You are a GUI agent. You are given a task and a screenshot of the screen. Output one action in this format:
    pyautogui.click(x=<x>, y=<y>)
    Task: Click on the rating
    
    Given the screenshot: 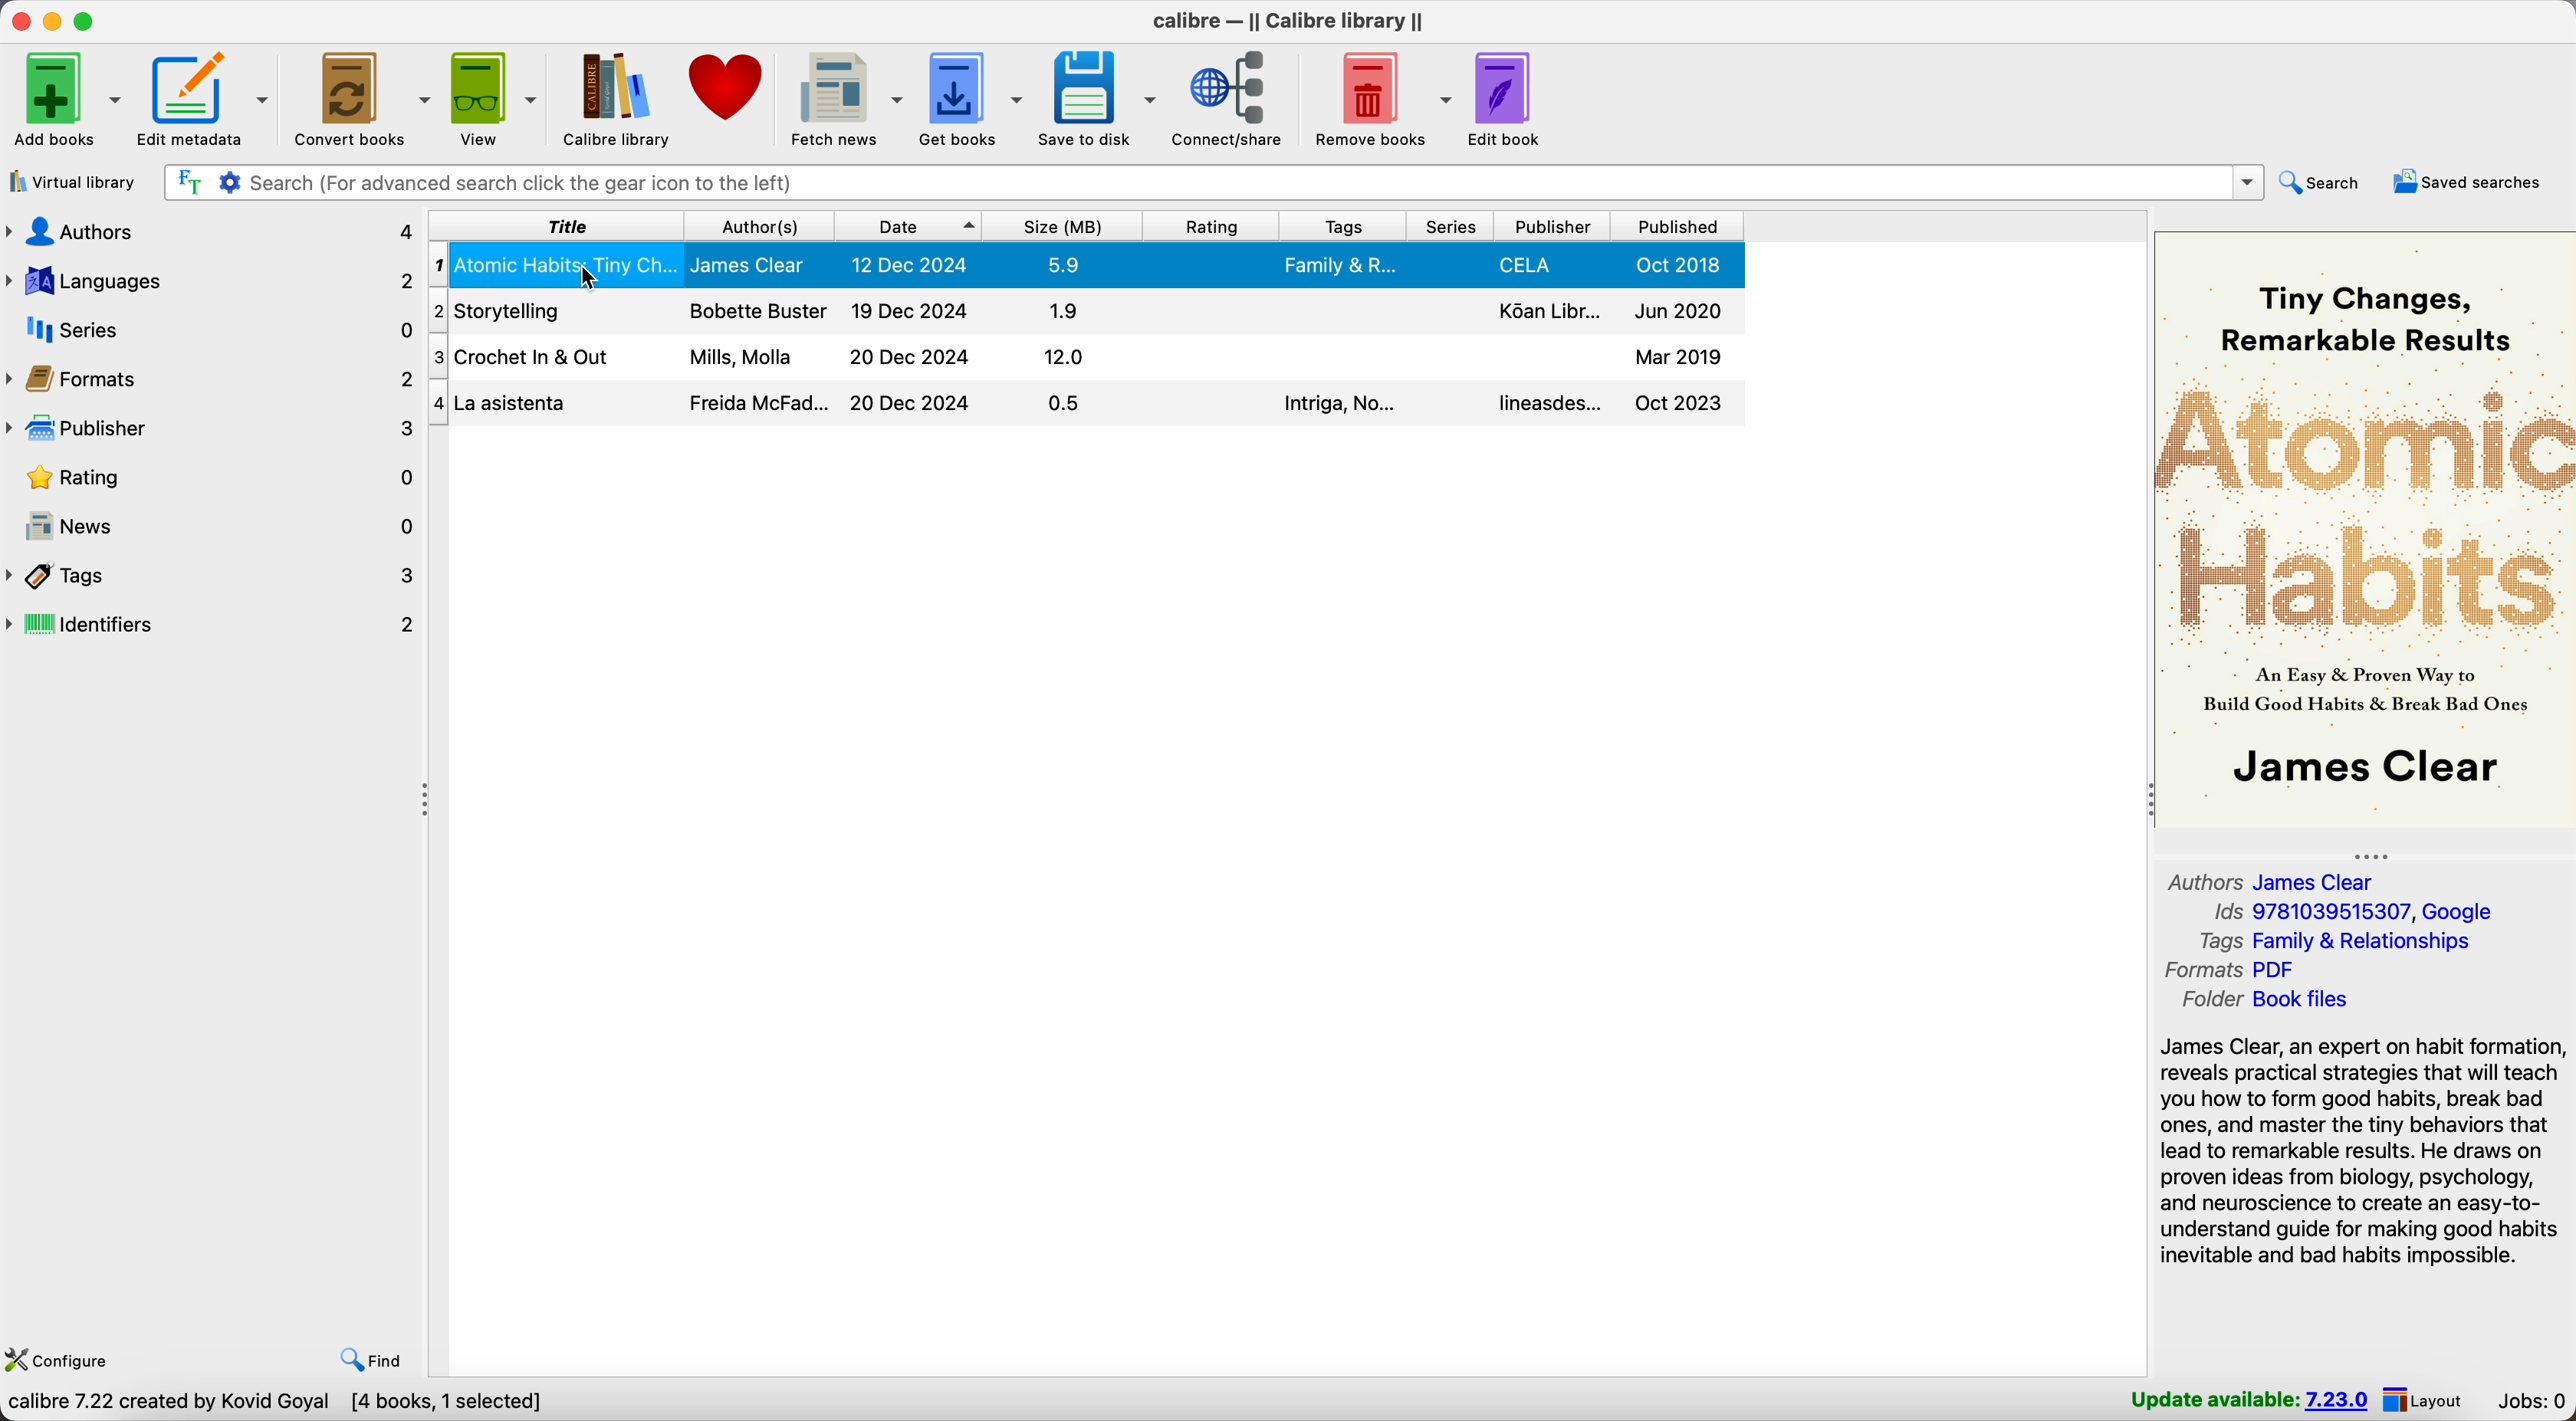 What is the action you would take?
    pyautogui.click(x=1214, y=224)
    